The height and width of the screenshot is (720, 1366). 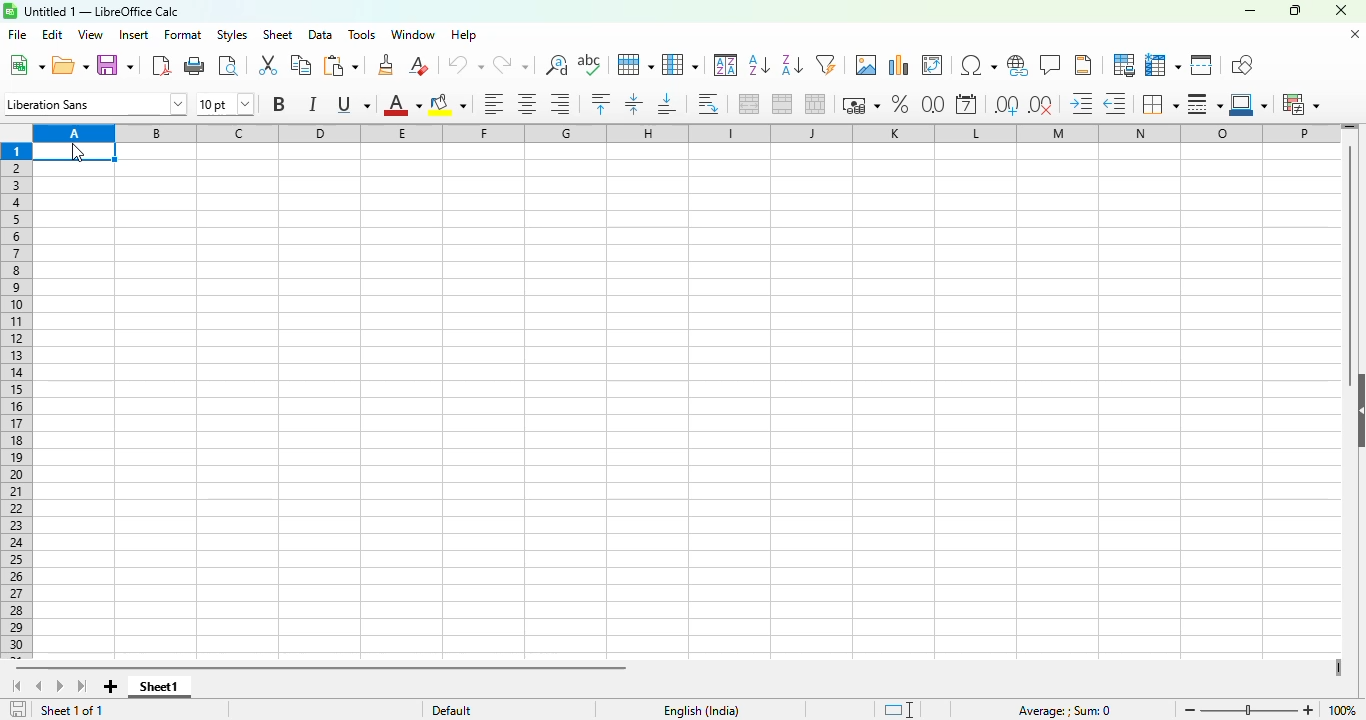 What do you see at coordinates (1249, 10) in the screenshot?
I see `minimize` at bounding box center [1249, 10].